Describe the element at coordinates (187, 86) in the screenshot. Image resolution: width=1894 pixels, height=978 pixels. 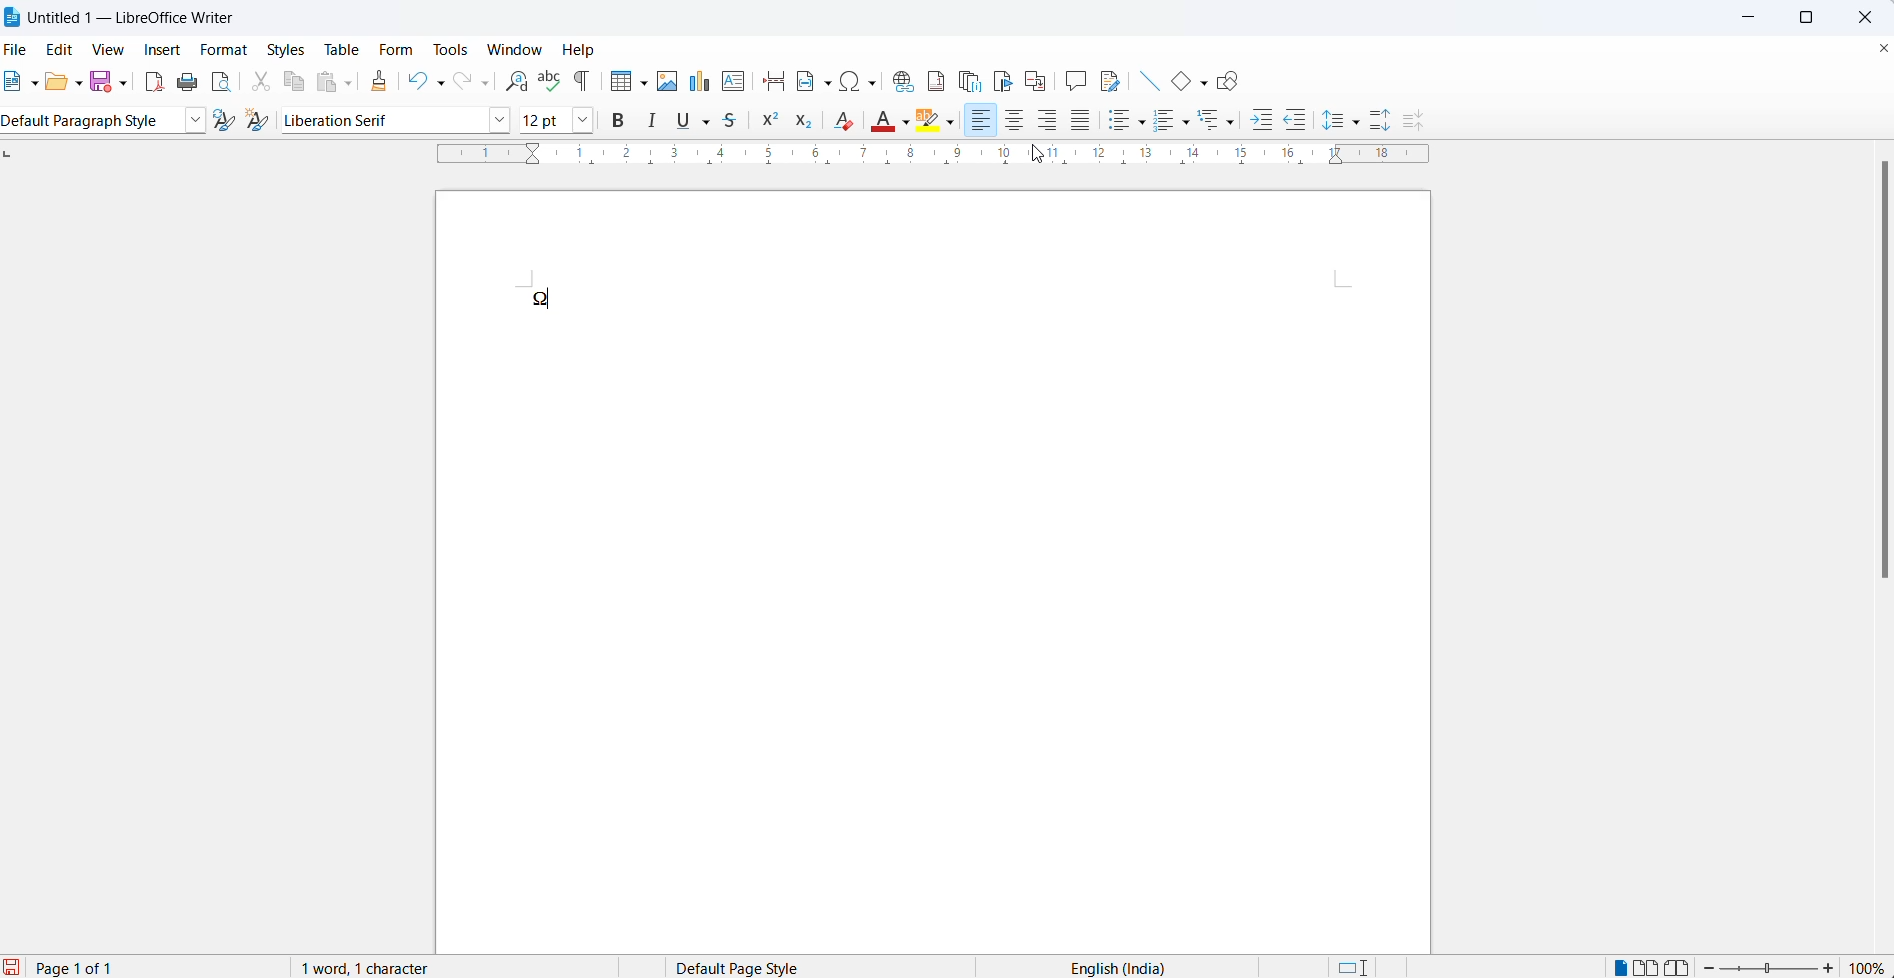
I see `print` at that location.